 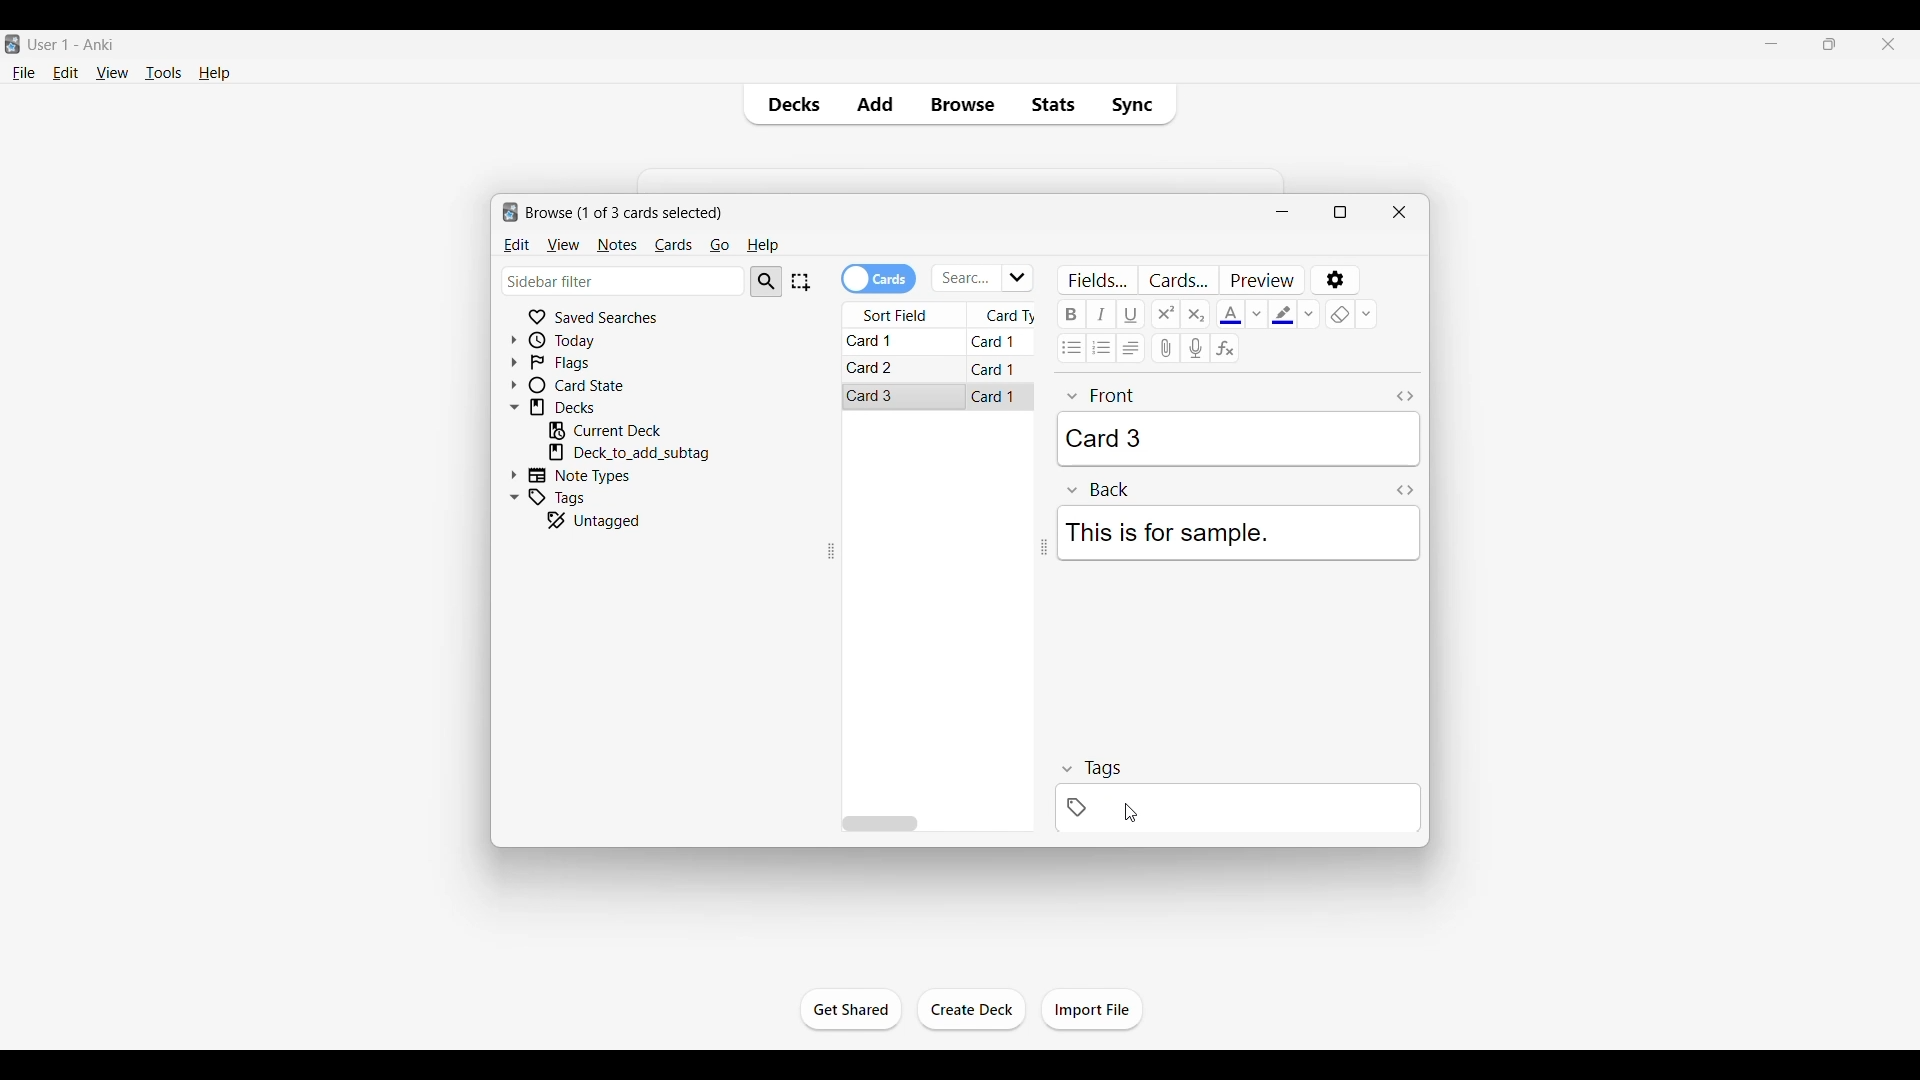 What do you see at coordinates (1340, 314) in the screenshot?
I see `eraser` at bounding box center [1340, 314].